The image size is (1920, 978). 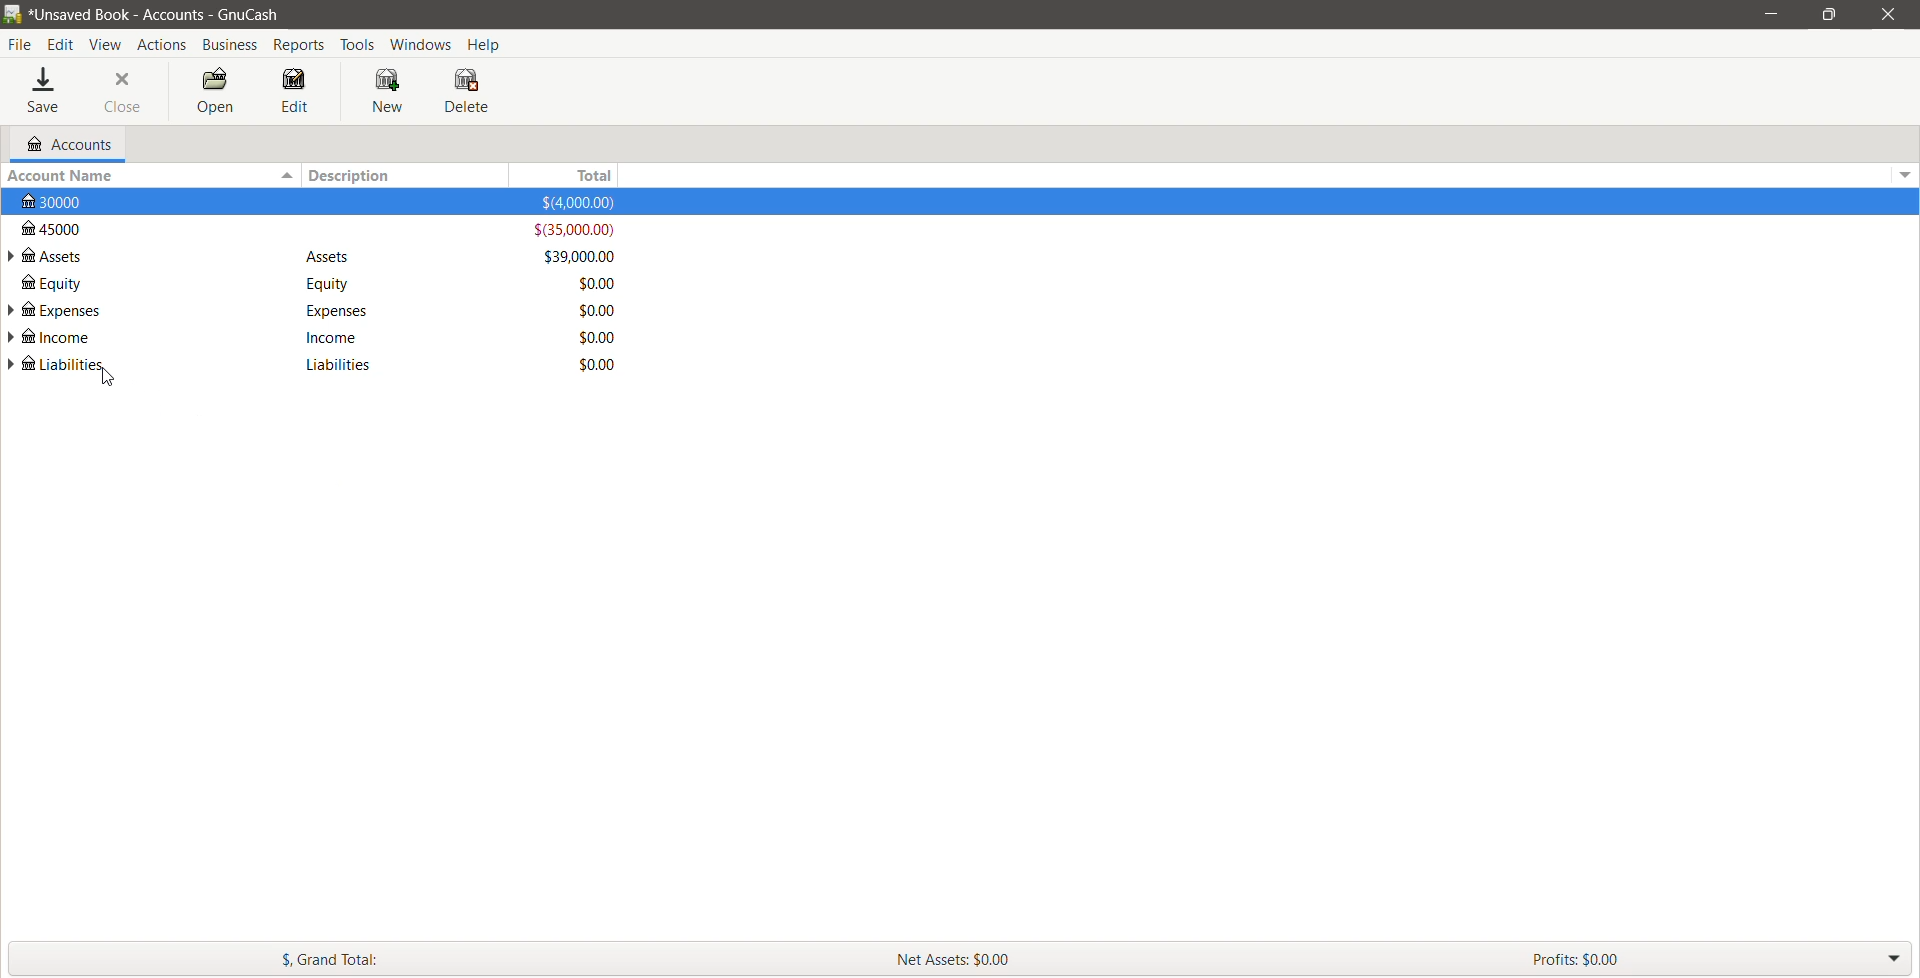 What do you see at coordinates (12, 337) in the screenshot?
I see `expand subaccounts` at bounding box center [12, 337].